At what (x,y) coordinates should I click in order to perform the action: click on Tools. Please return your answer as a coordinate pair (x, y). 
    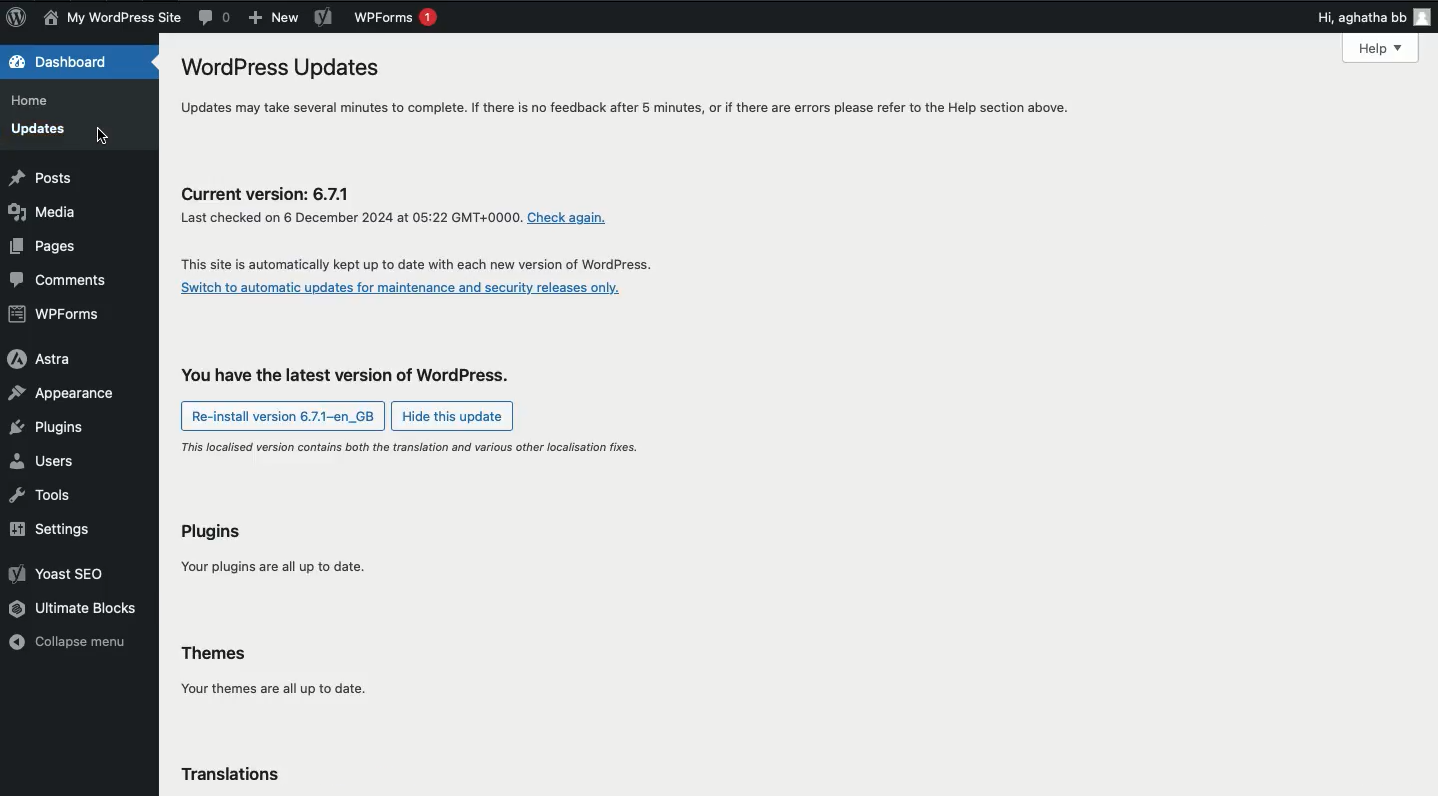
    Looking at the image, I should click on (44, 495).